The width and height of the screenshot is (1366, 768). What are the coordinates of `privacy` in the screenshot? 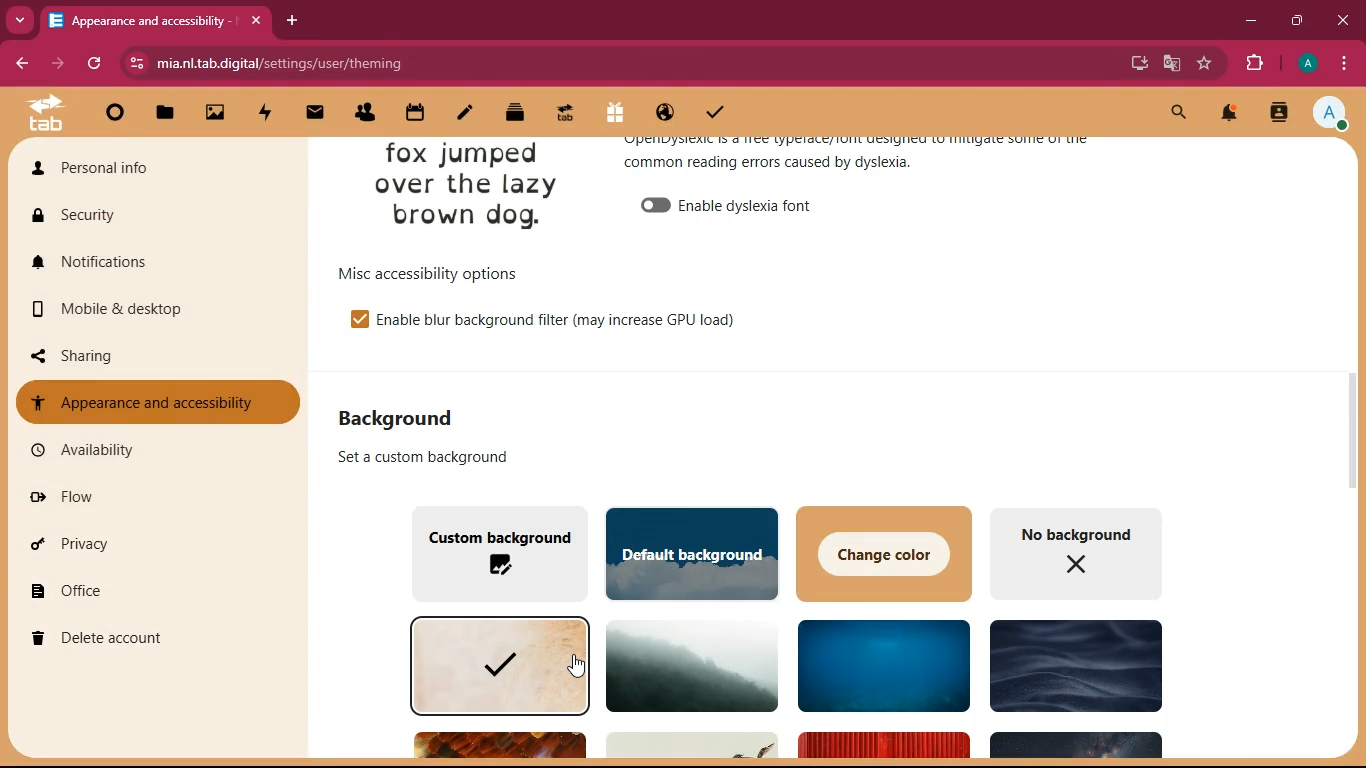 It's located at (148, 545).